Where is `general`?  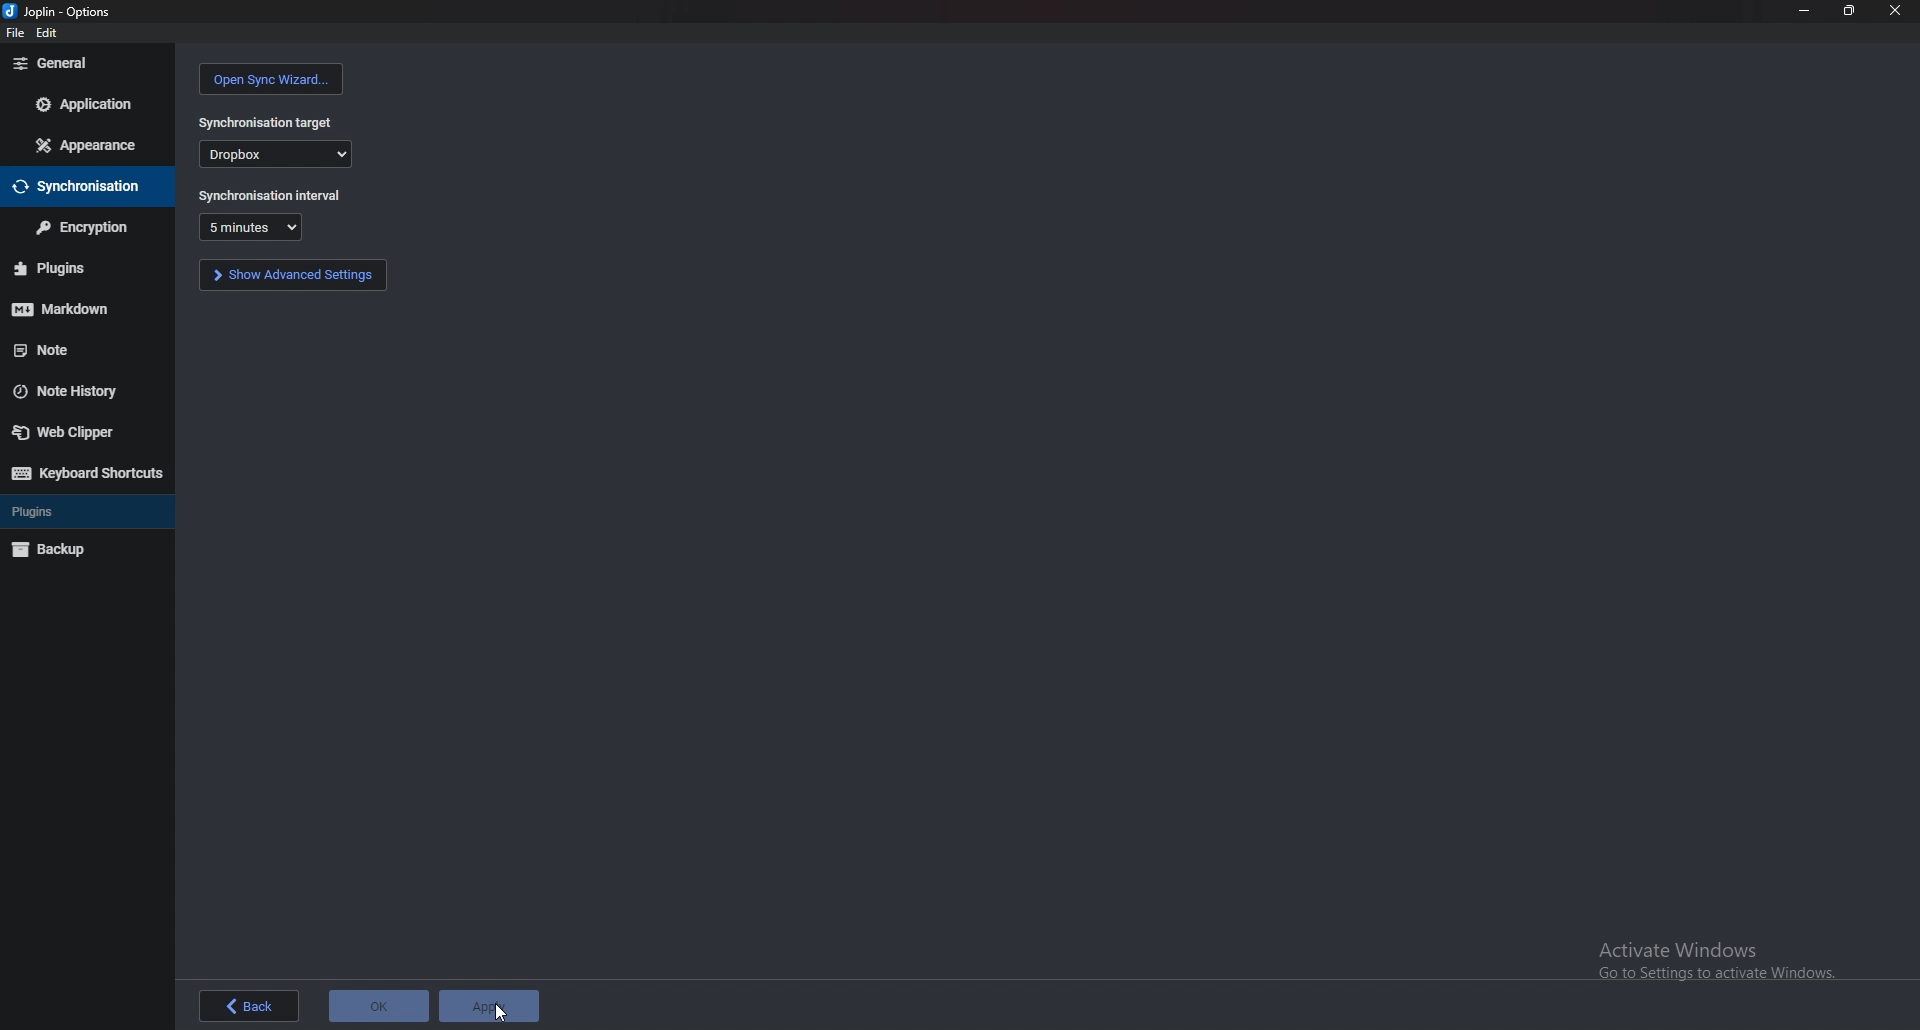
general is located at coordinates (91, 64).